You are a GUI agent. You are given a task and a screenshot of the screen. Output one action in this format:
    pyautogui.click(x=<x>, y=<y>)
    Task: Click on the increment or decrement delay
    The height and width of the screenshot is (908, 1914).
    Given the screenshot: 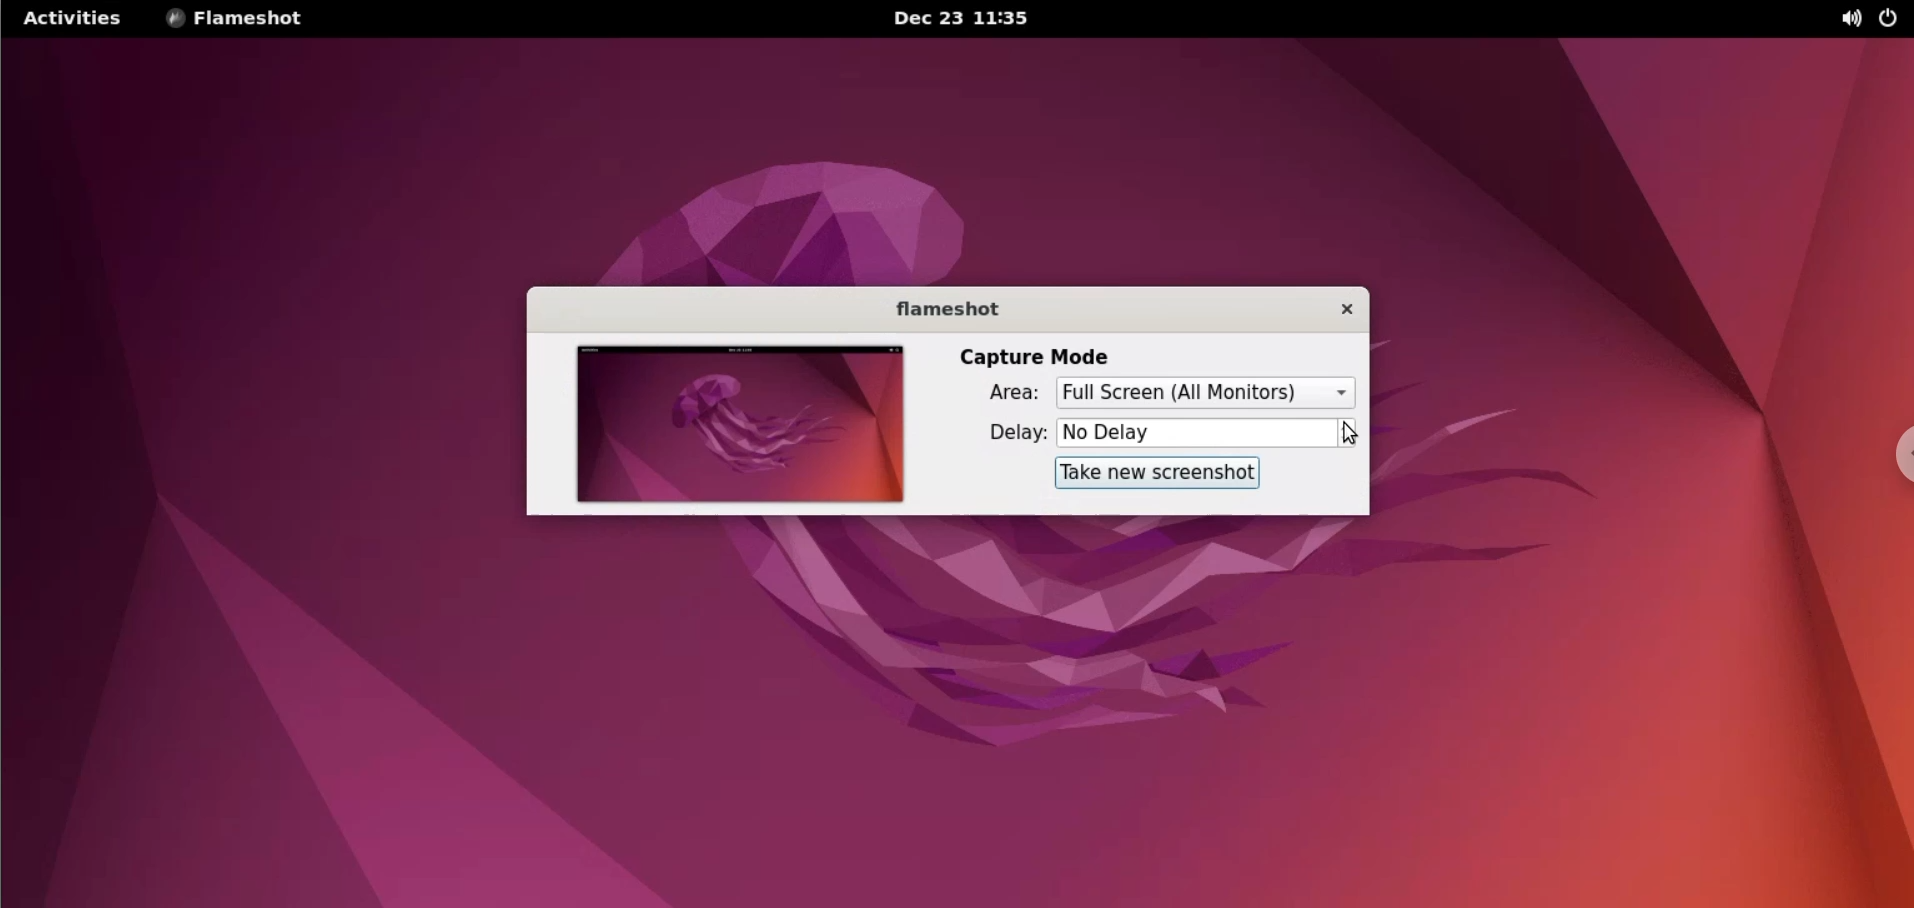 What is the action you would take?
    pyautogui.click(x=1352, y=433)
    